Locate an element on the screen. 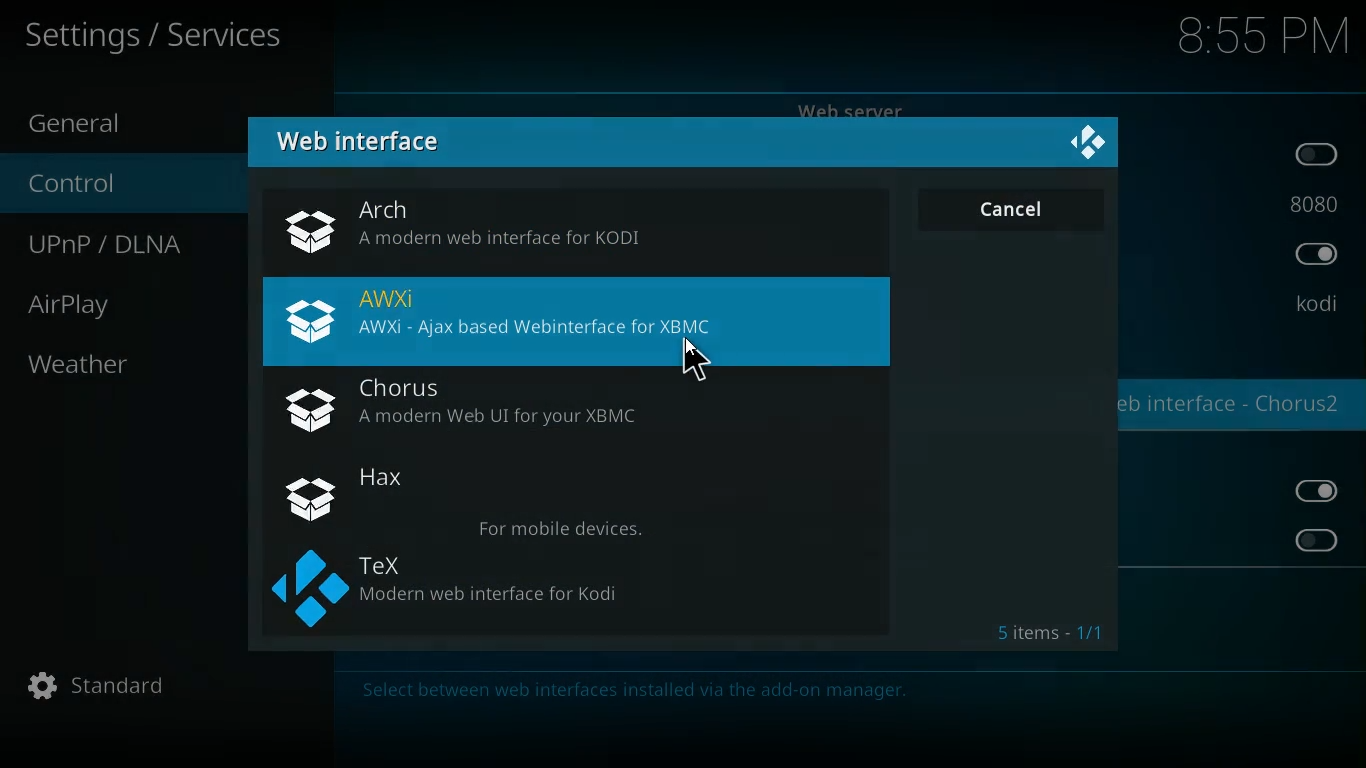 The width and height of the screenshot is (1366, 768). itens is located at coordinates (1052, 631).